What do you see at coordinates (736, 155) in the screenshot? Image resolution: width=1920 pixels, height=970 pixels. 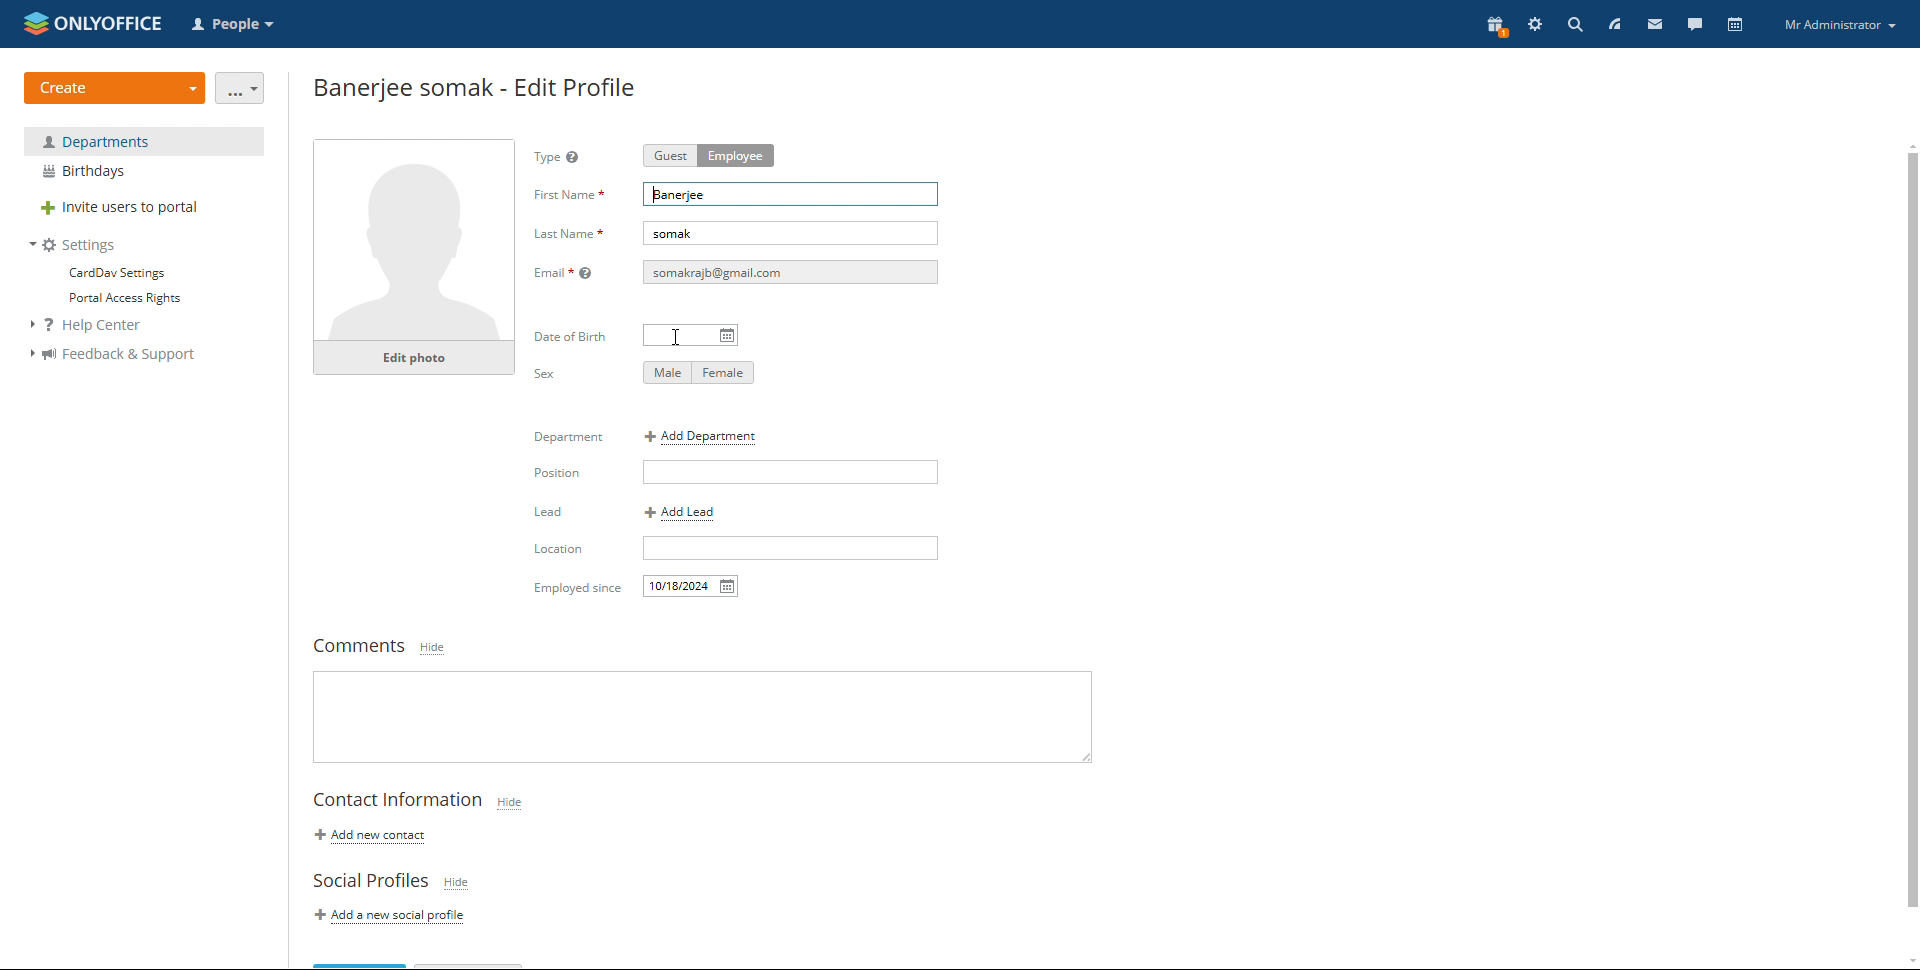 I see `employee` at bounding box center [736, 155].